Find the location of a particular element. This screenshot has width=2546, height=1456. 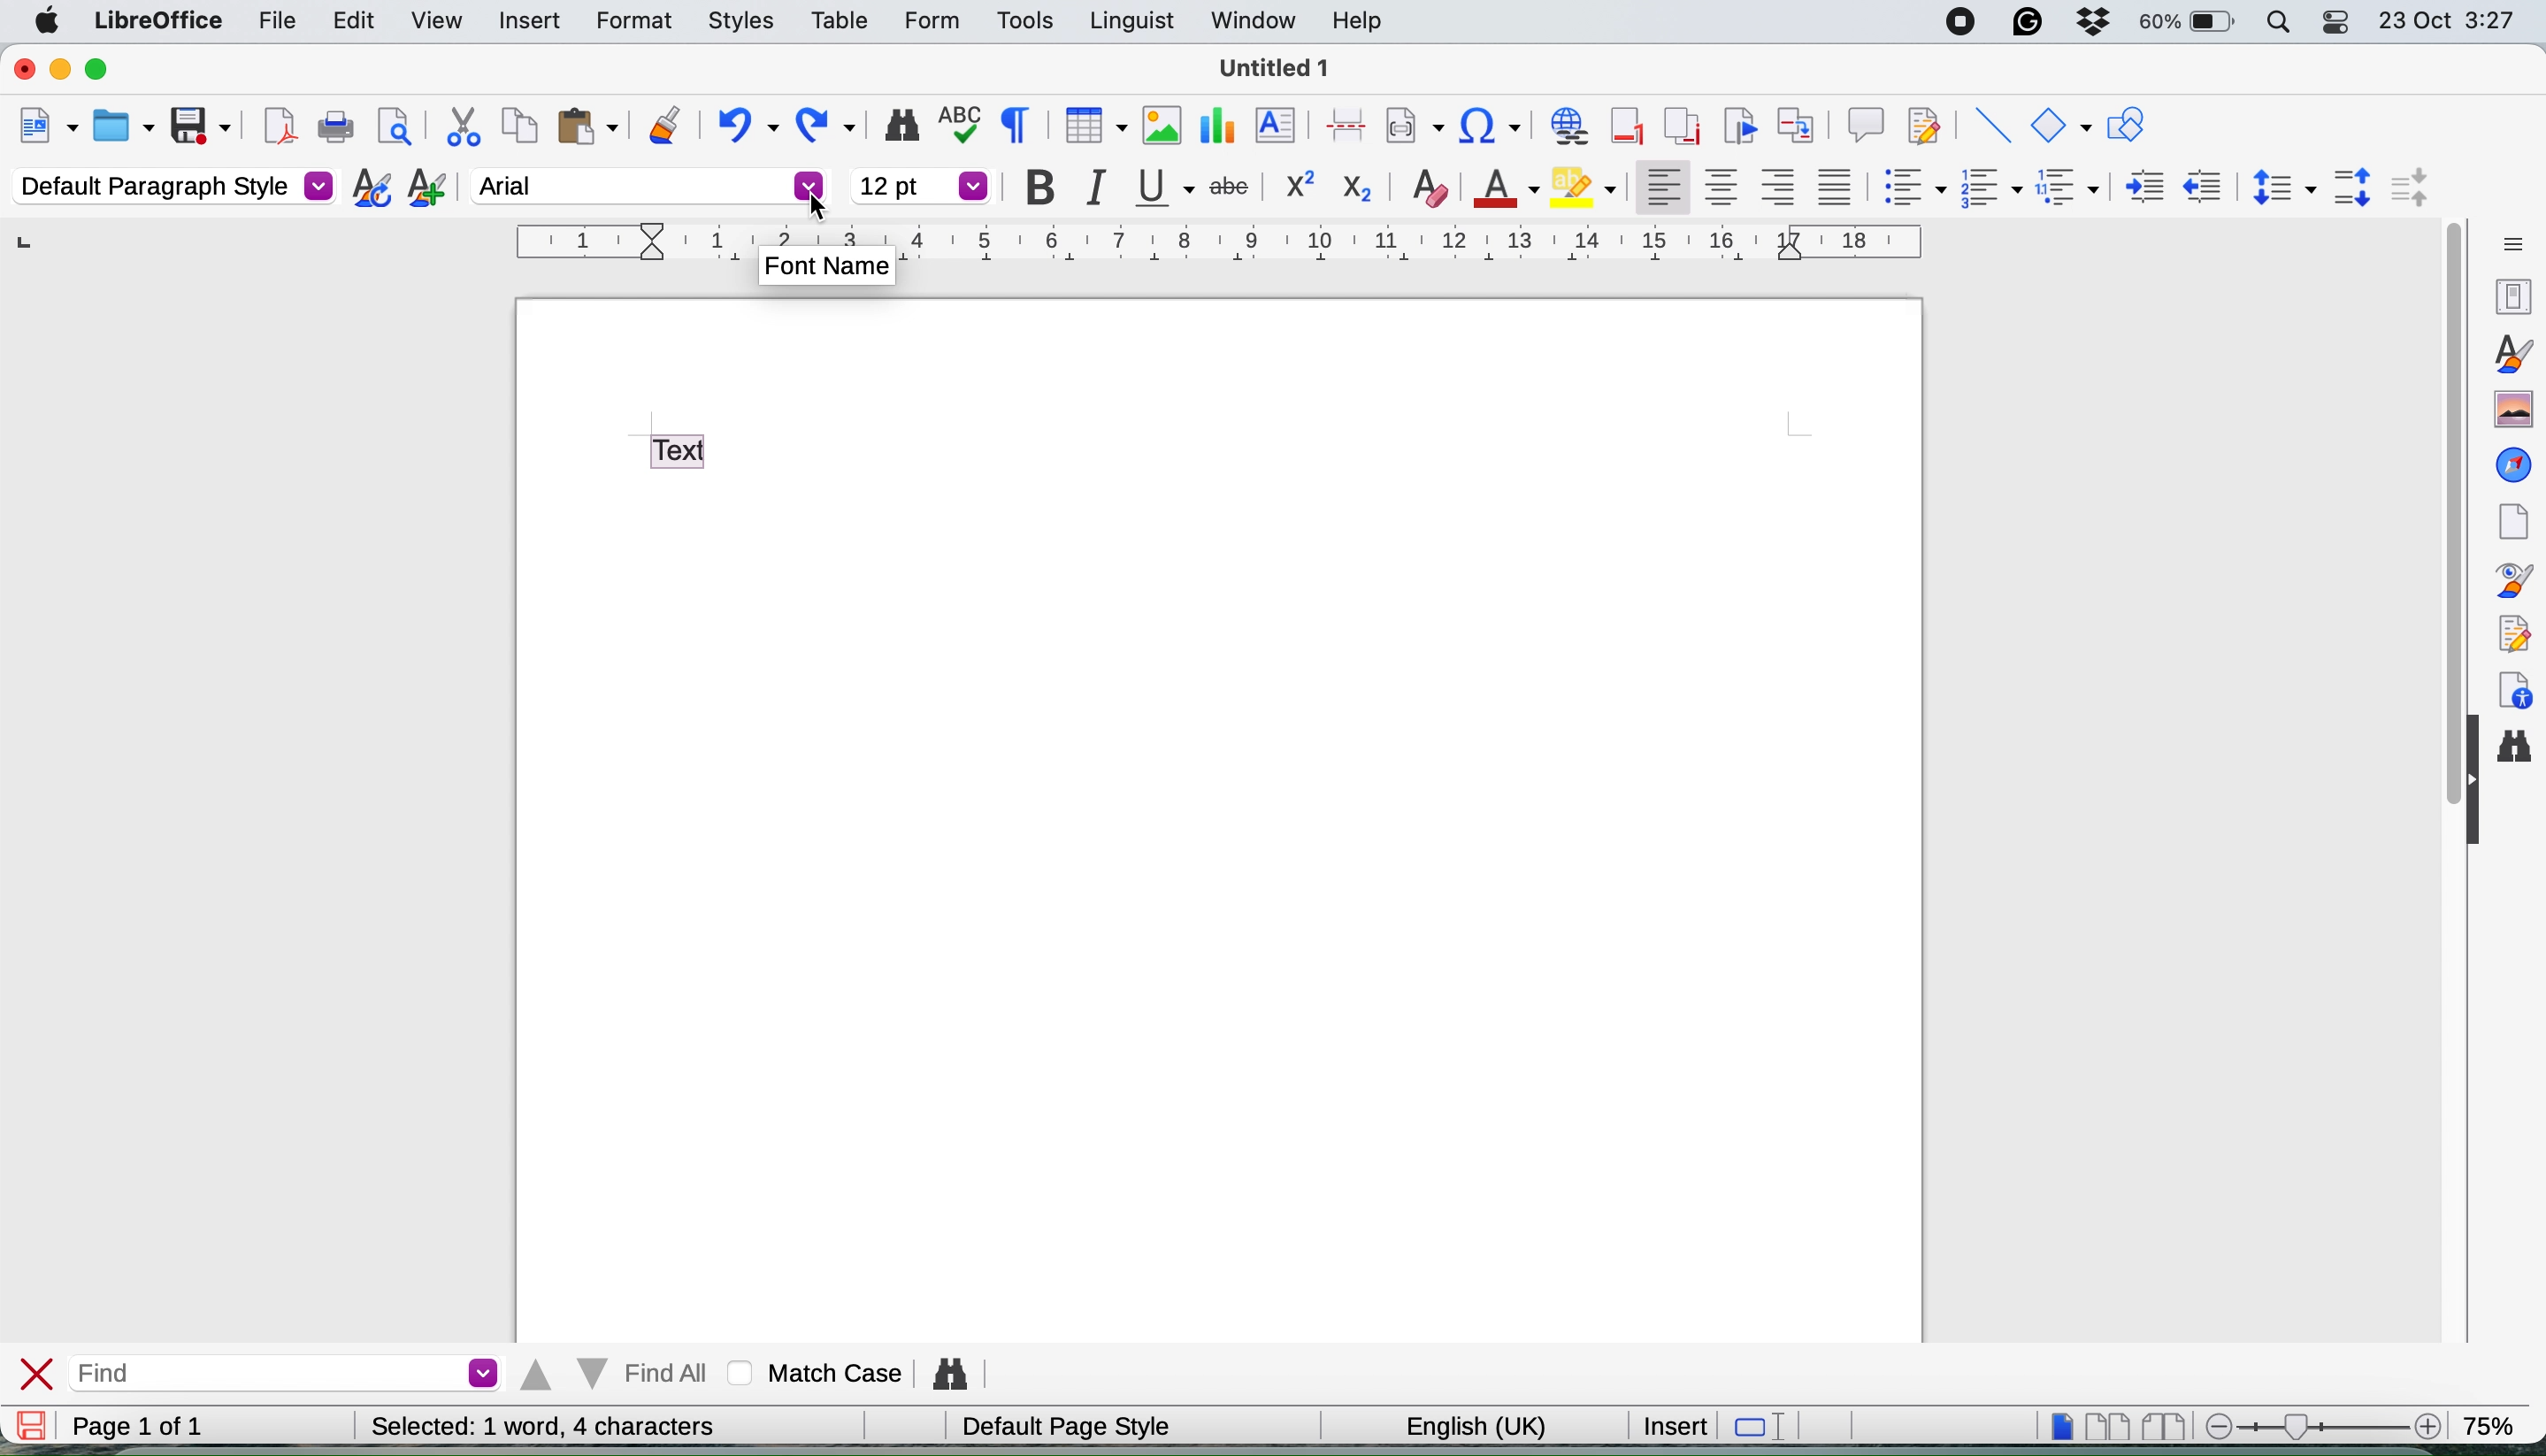

default paragraph style is located at coordinates (170, 188).